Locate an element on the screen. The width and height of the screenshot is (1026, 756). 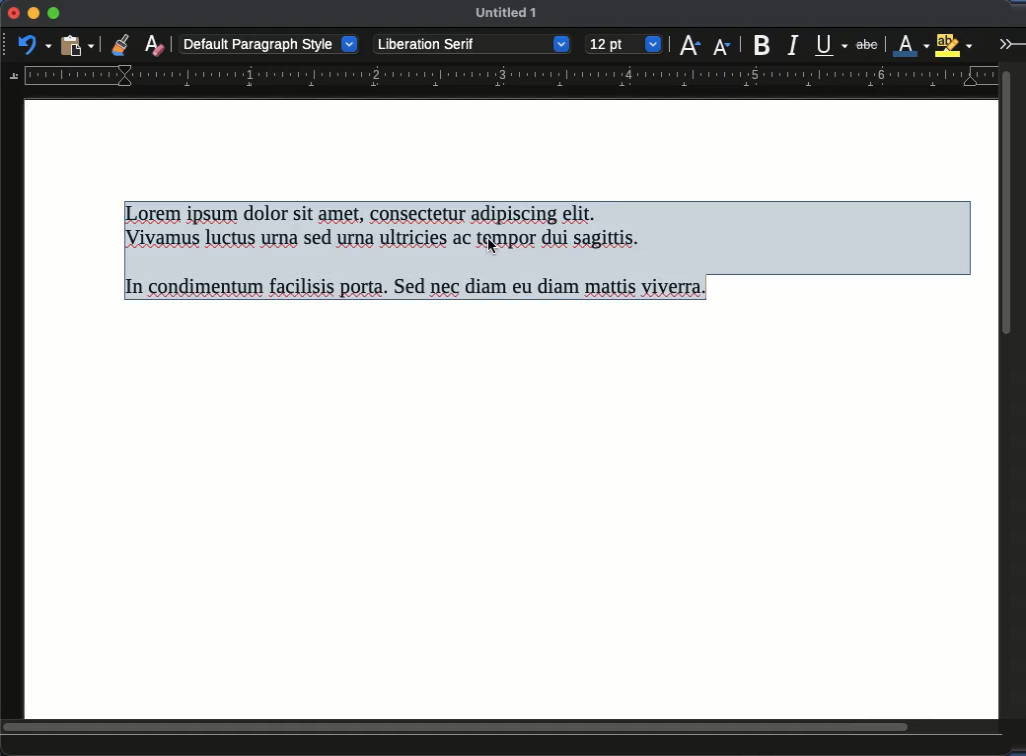
clear formatting is located at coordinates (154, 44).